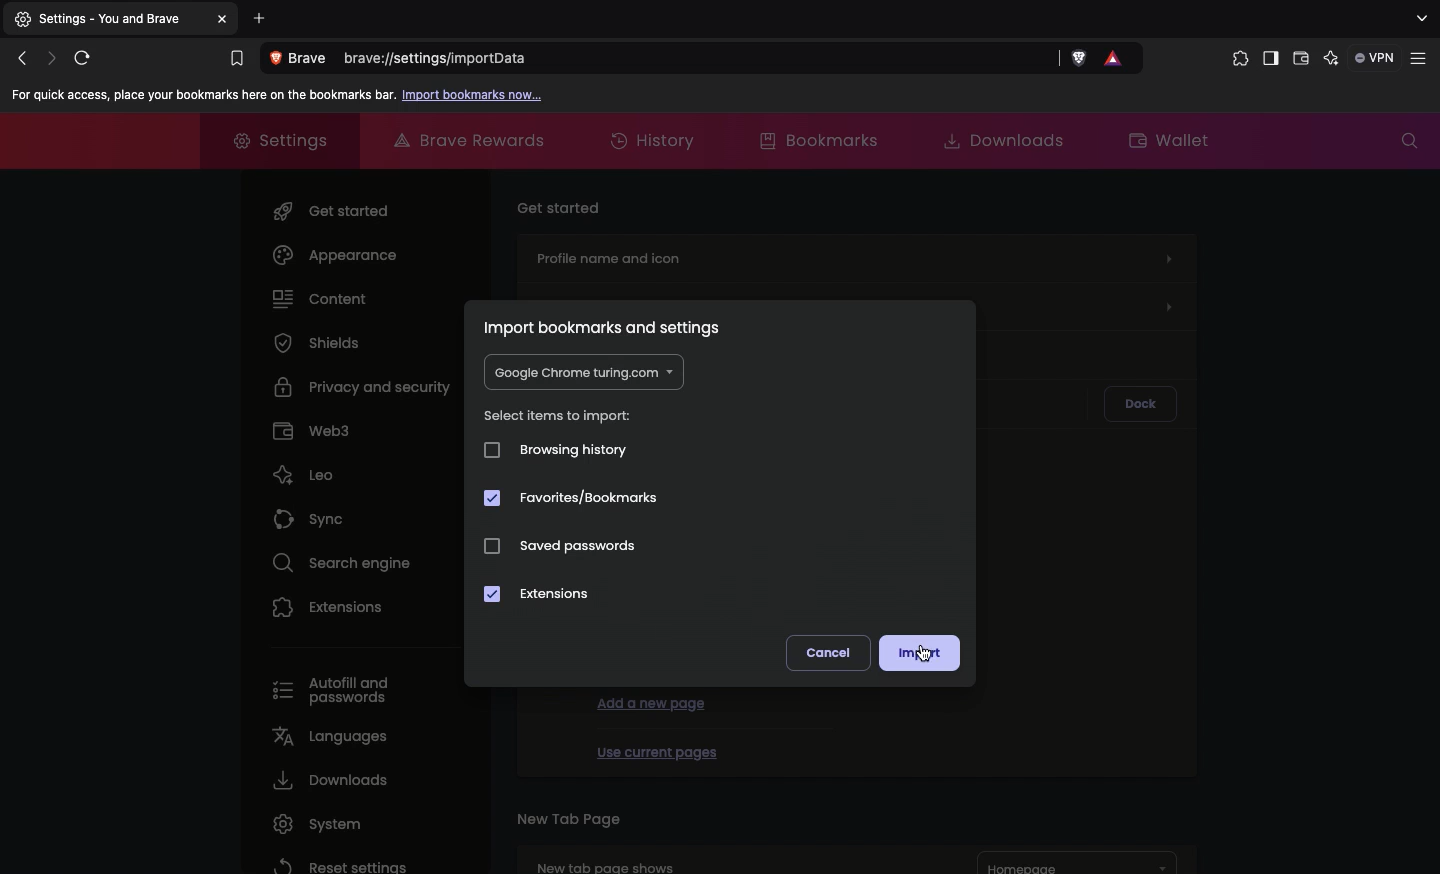 The width and height of the screenshot is (1440, 874). What do you see at coordinates (1236, 59) in the screenshot?
I see `Extensions` at bounding box center [1236, 59].